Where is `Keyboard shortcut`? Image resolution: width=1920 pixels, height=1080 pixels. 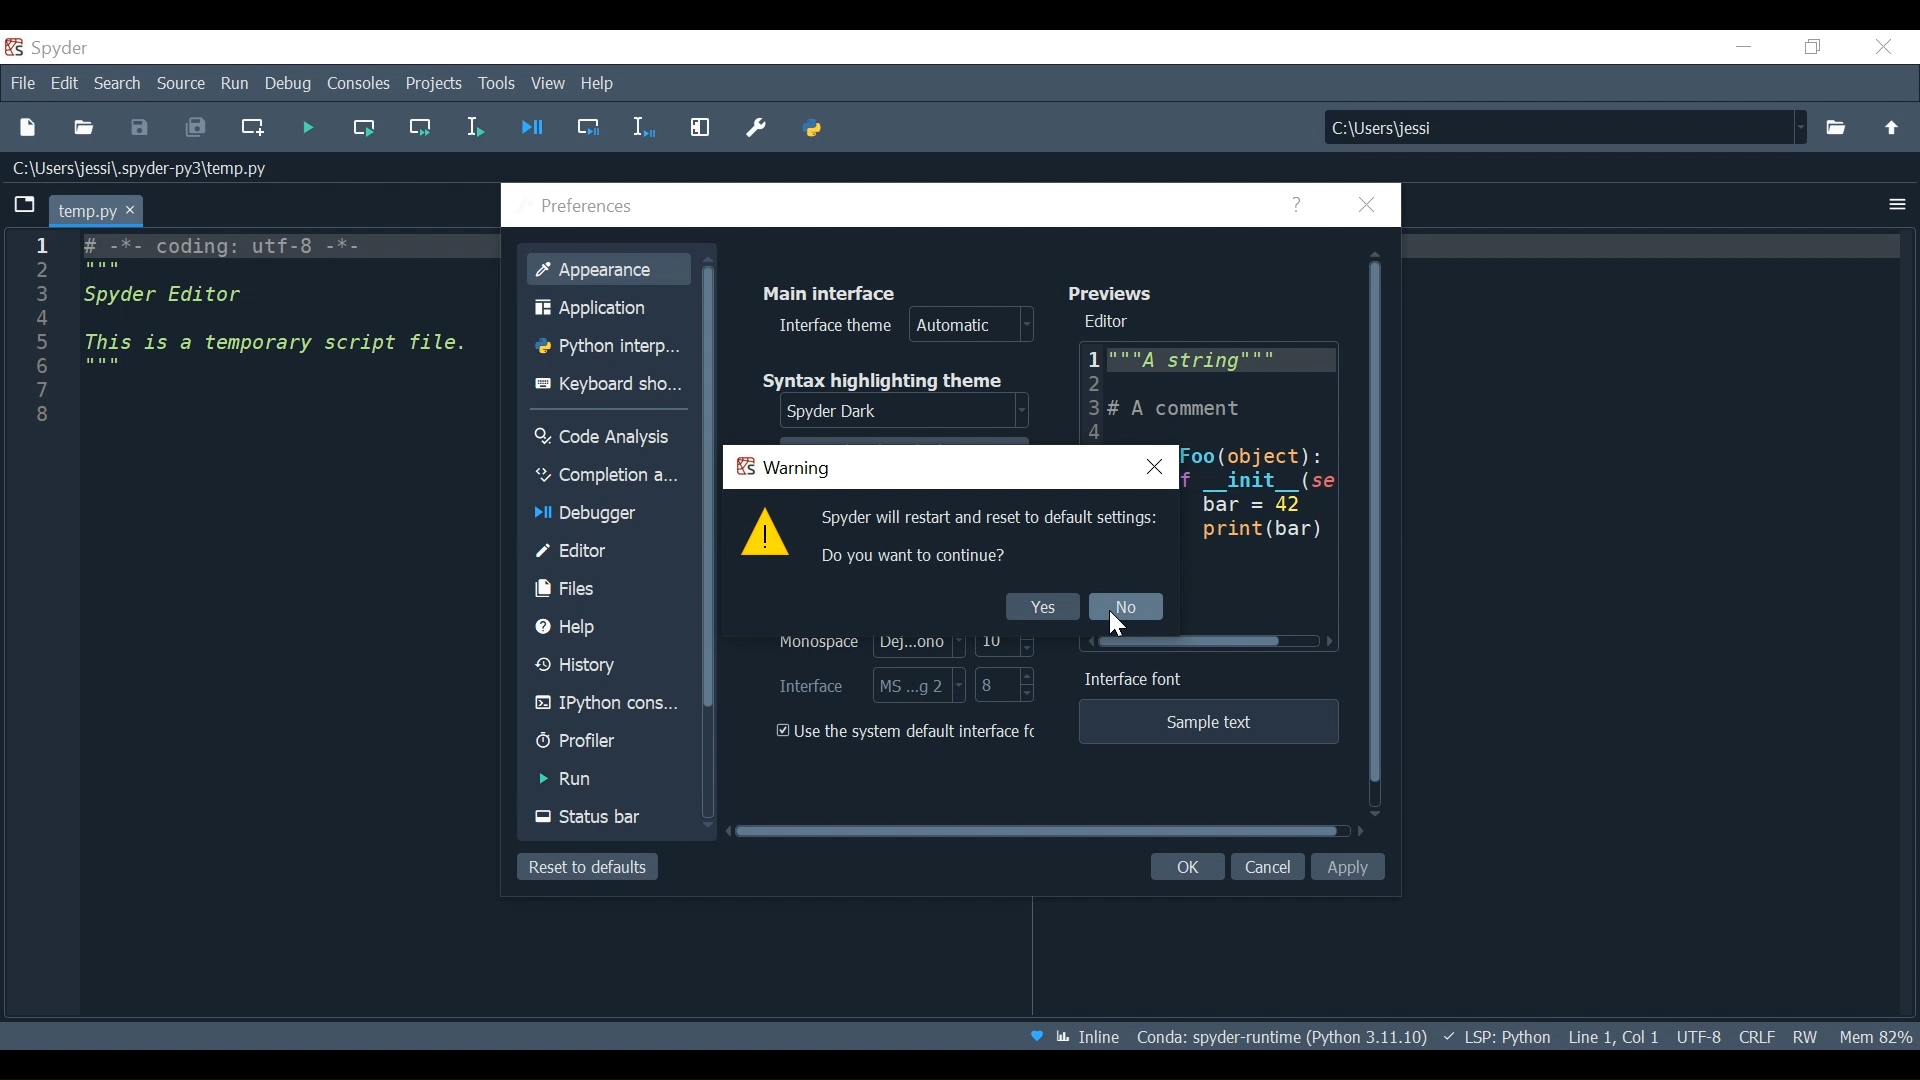 Keyboard shortcut is located at coordinates (608, 383).